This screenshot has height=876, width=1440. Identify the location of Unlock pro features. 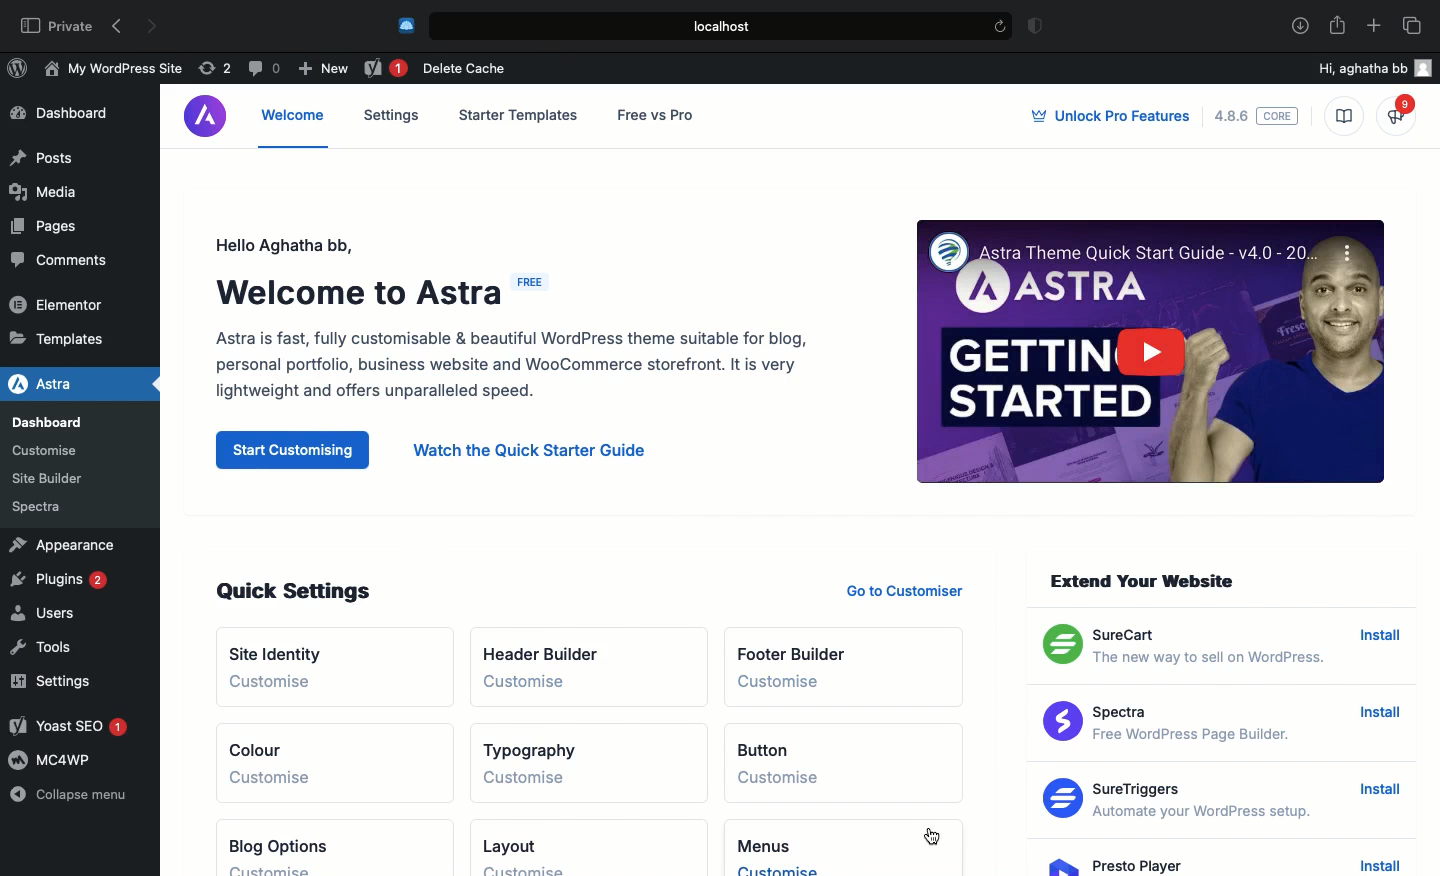
(1107, 117).